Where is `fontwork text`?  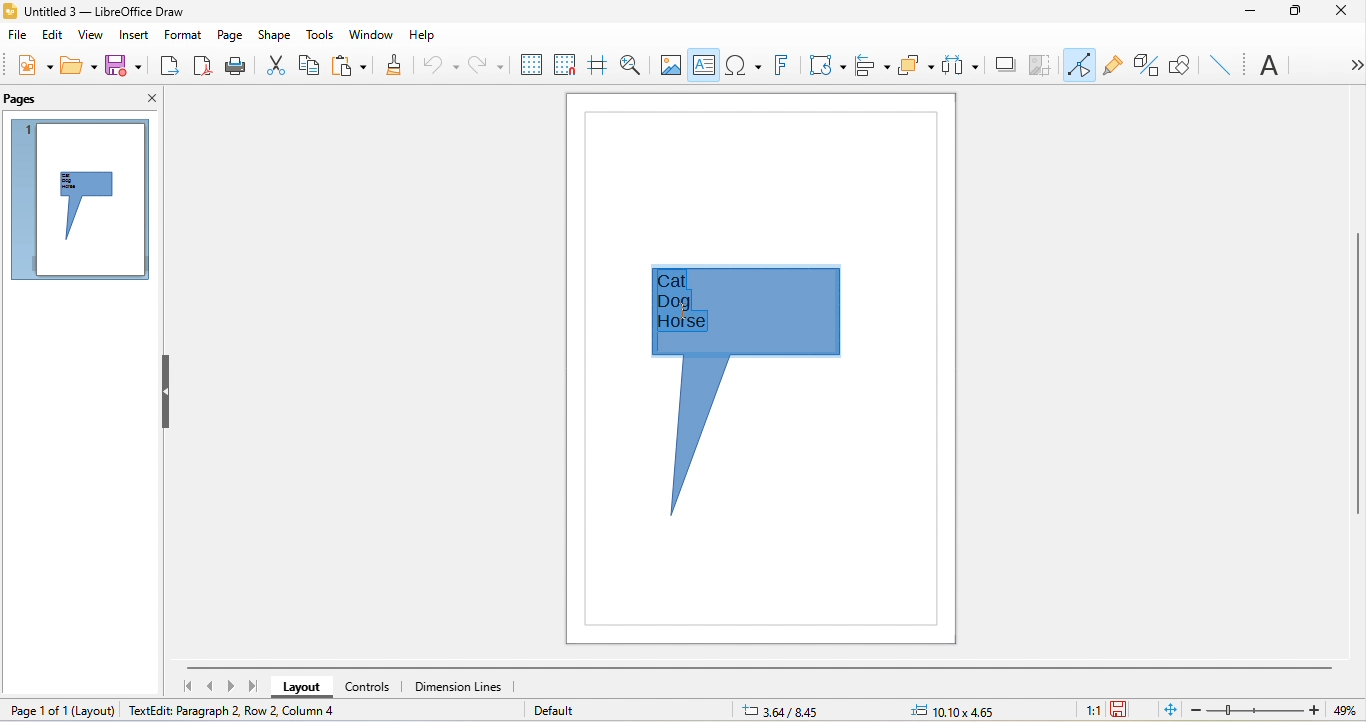
fontwork text is located at coordinates (779, 67).